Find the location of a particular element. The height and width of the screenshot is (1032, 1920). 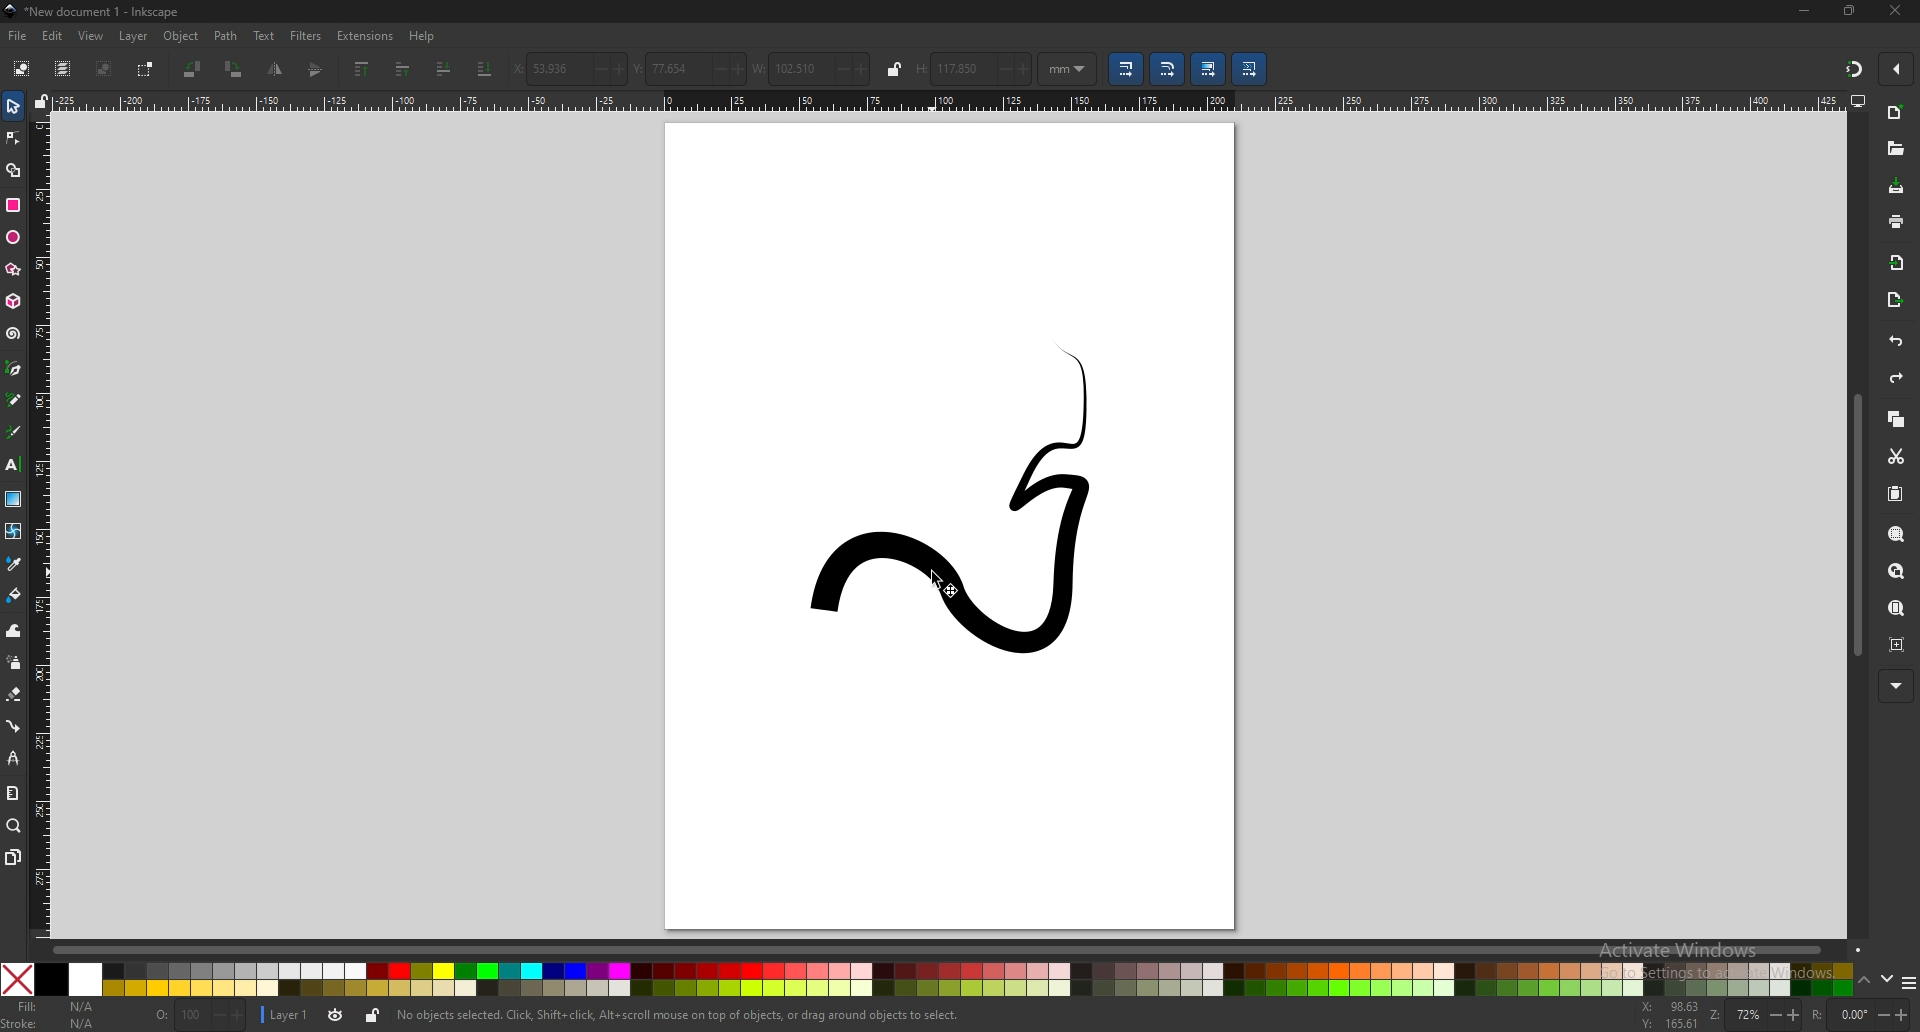

mesh is located at coordinates (13, 529).